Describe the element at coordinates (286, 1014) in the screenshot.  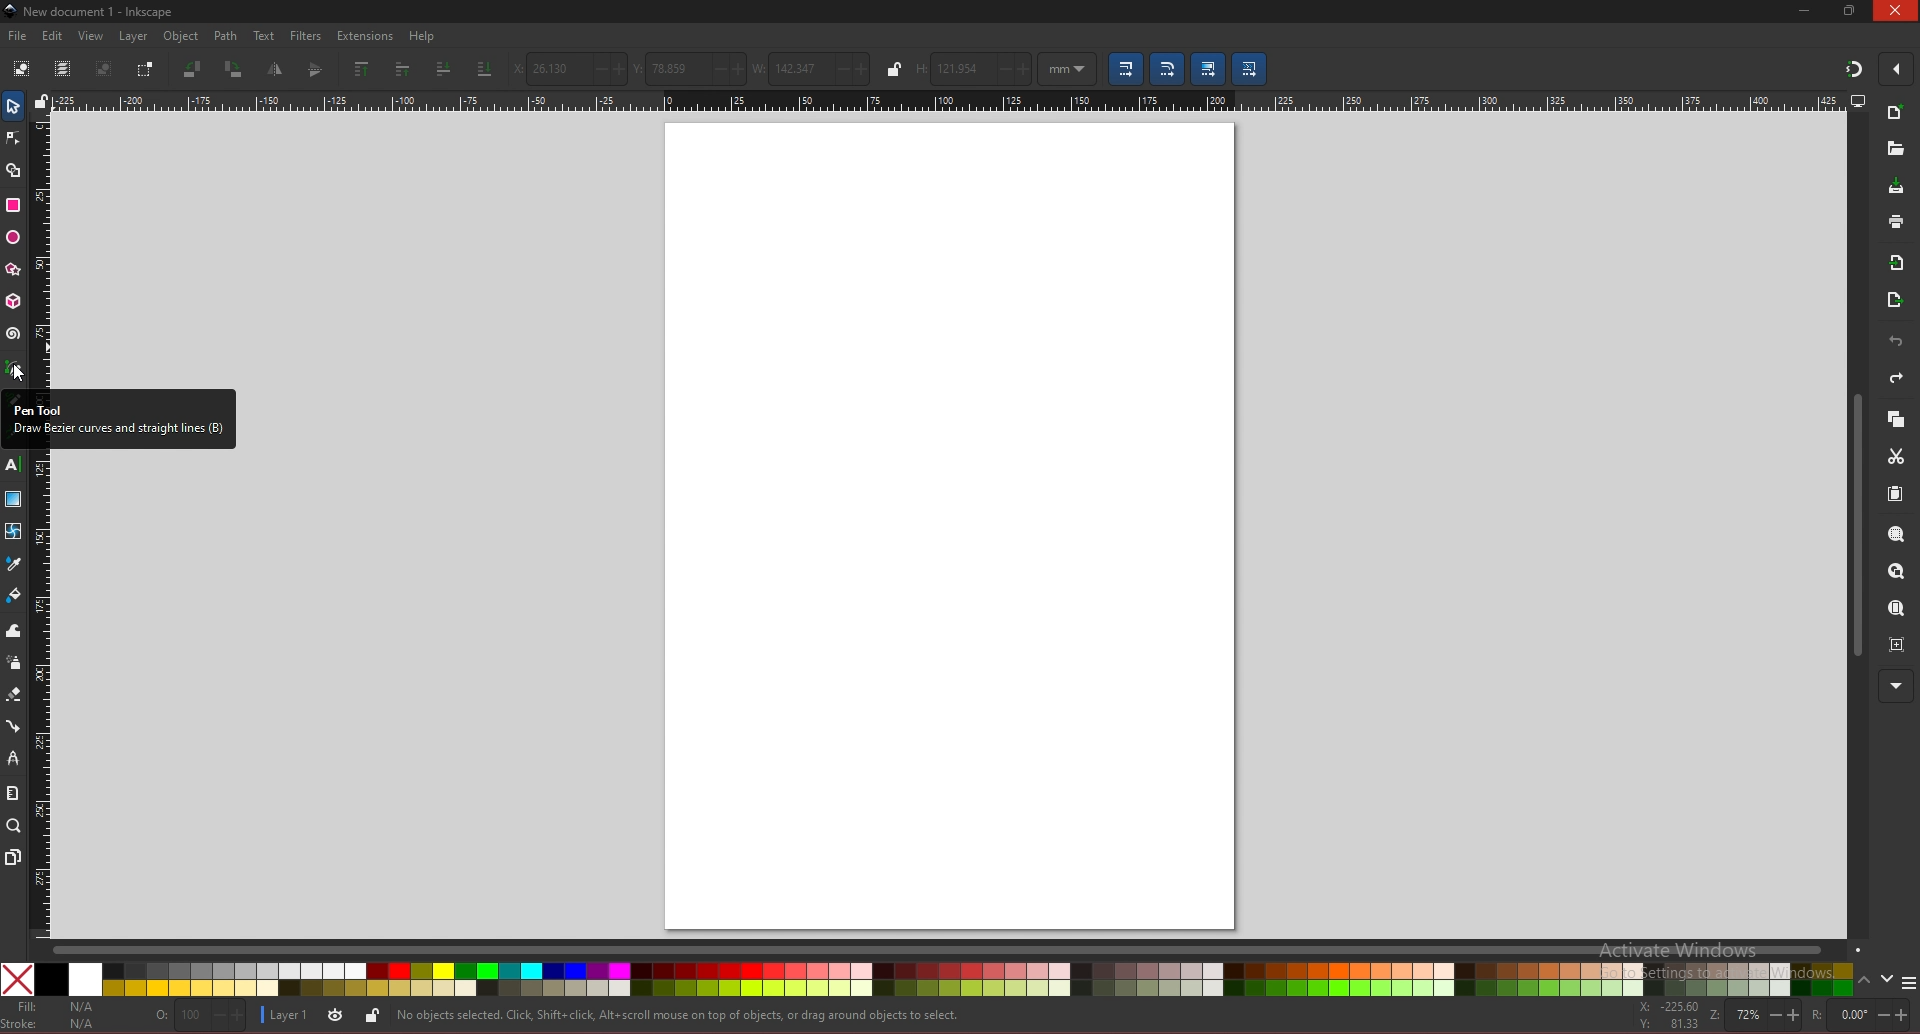
I see `layer` at that location.